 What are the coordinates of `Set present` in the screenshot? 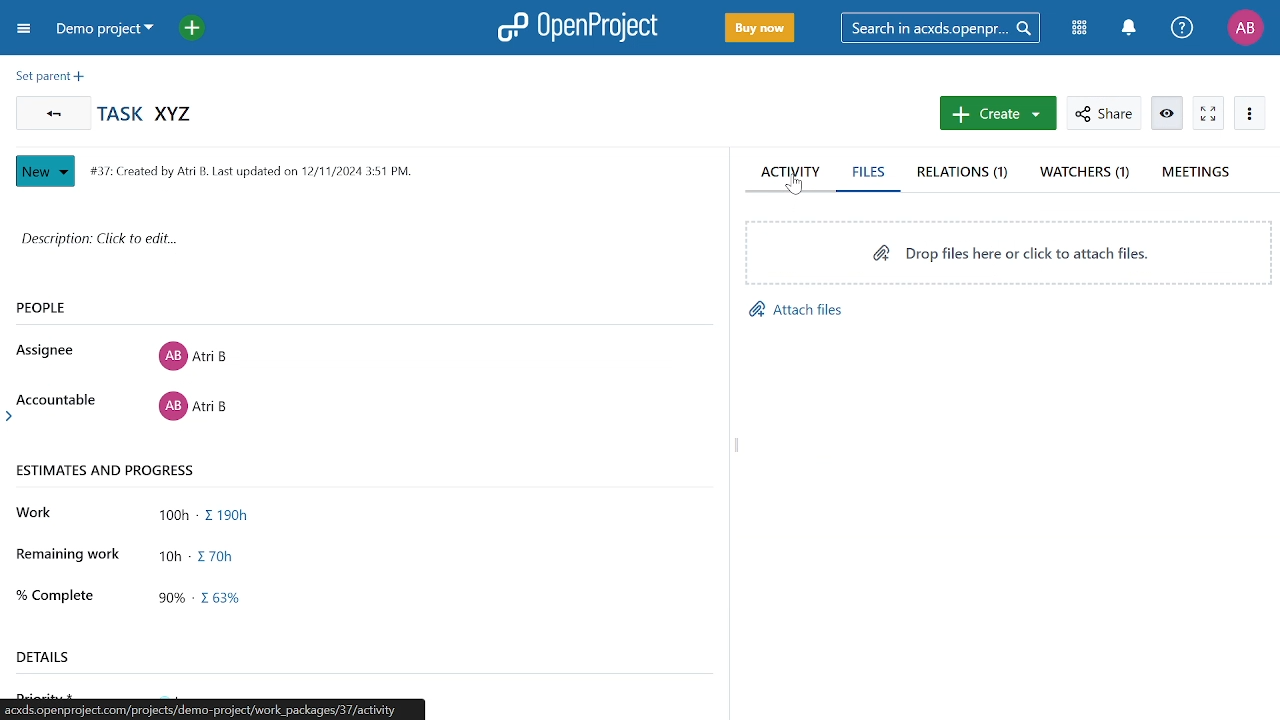 It's located at (54, 77).